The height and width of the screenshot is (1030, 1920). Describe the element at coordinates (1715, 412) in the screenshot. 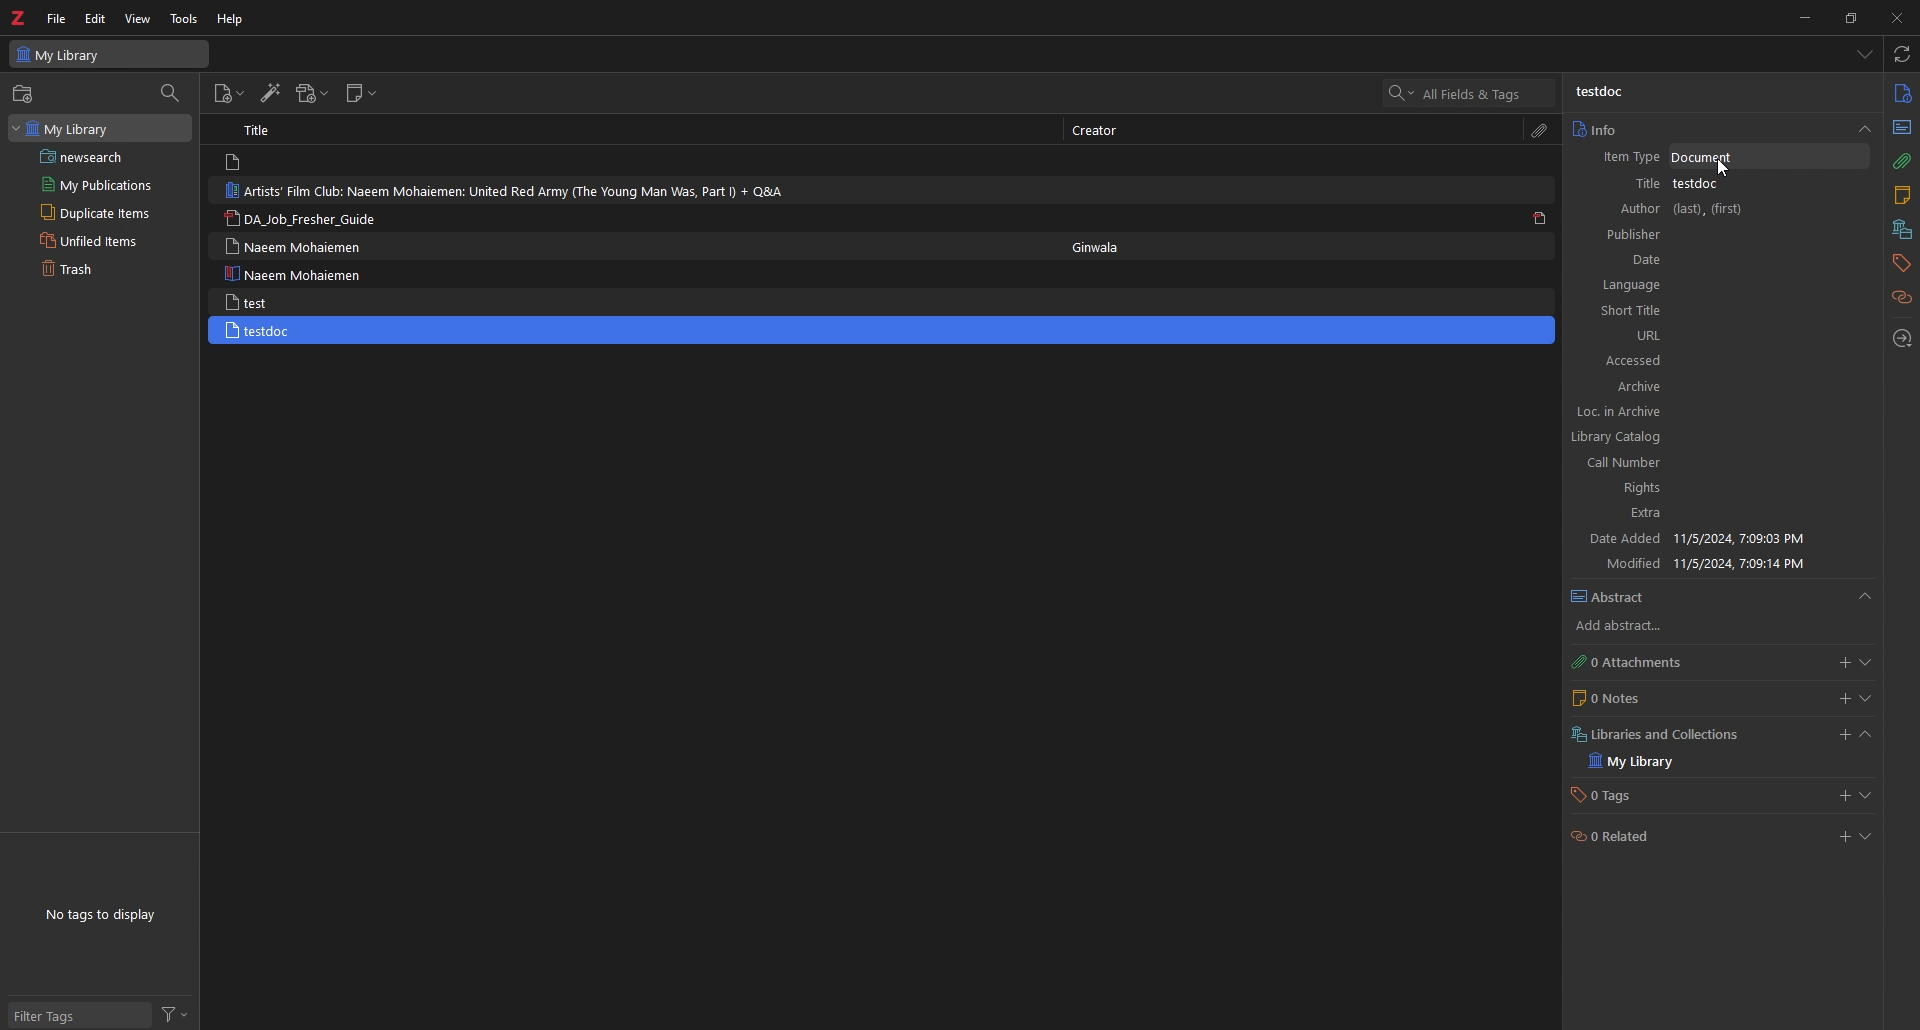

I see `Loc. in Archive` at that location.